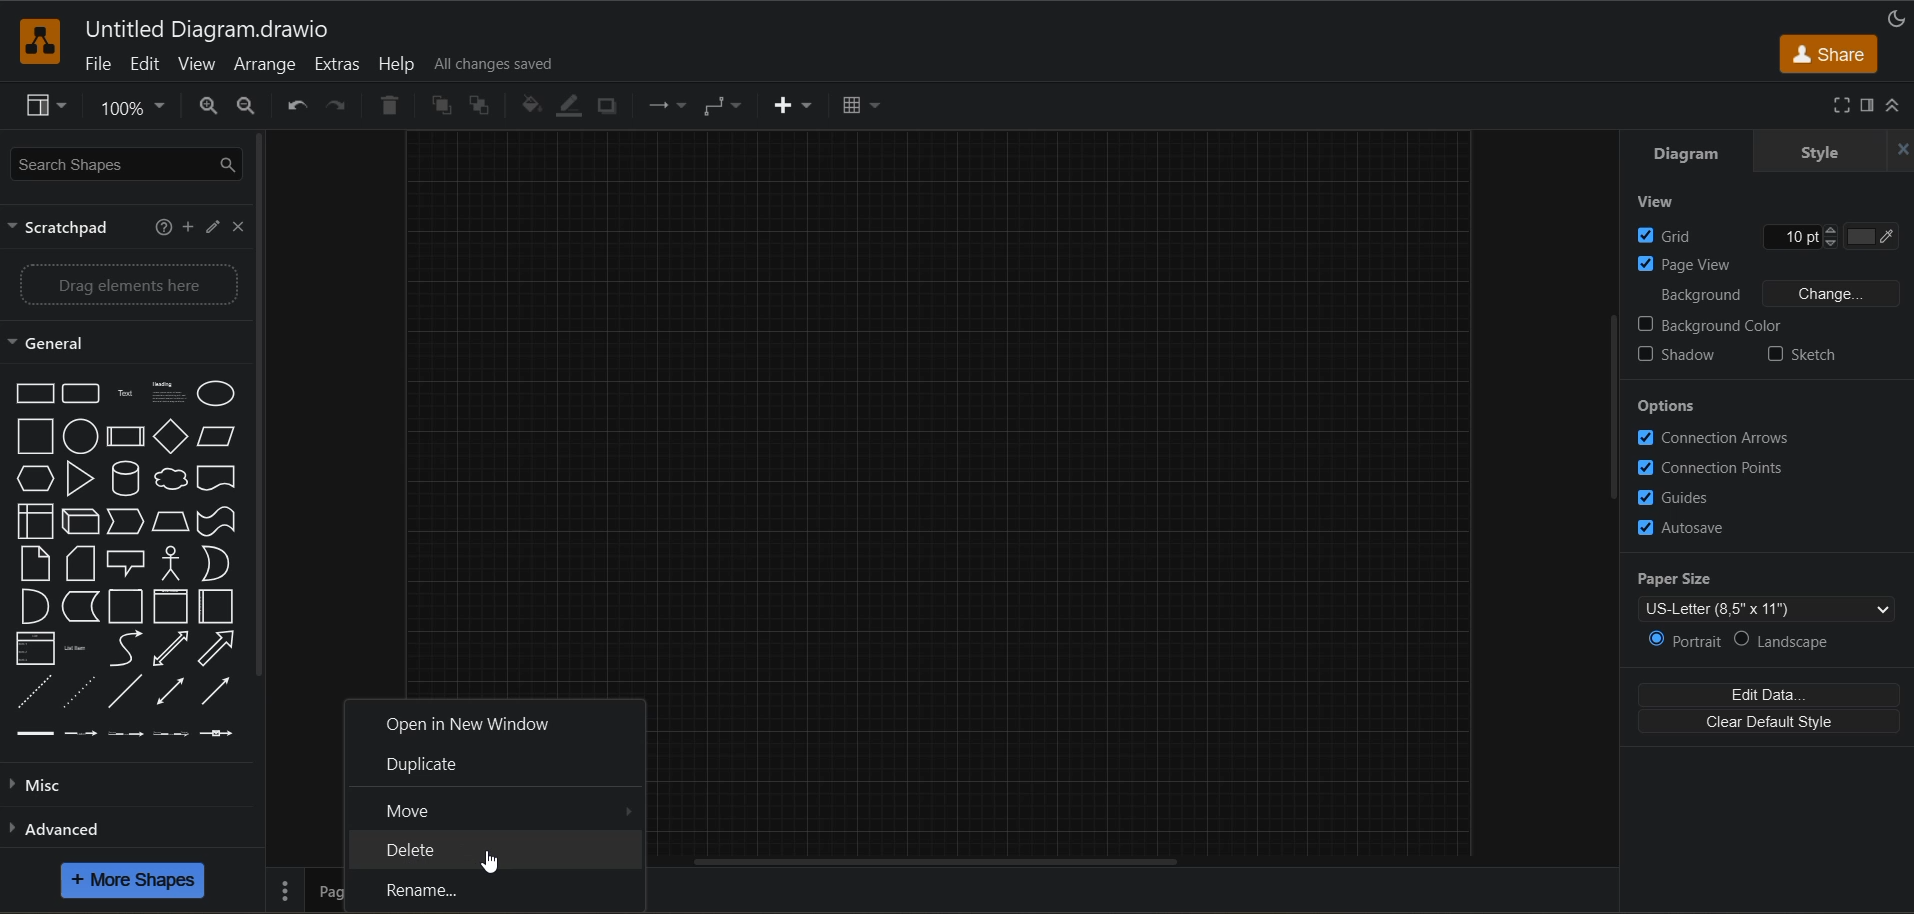 This screenshot has width=1914, height=914. I want to click on extras, so click(339, 65).